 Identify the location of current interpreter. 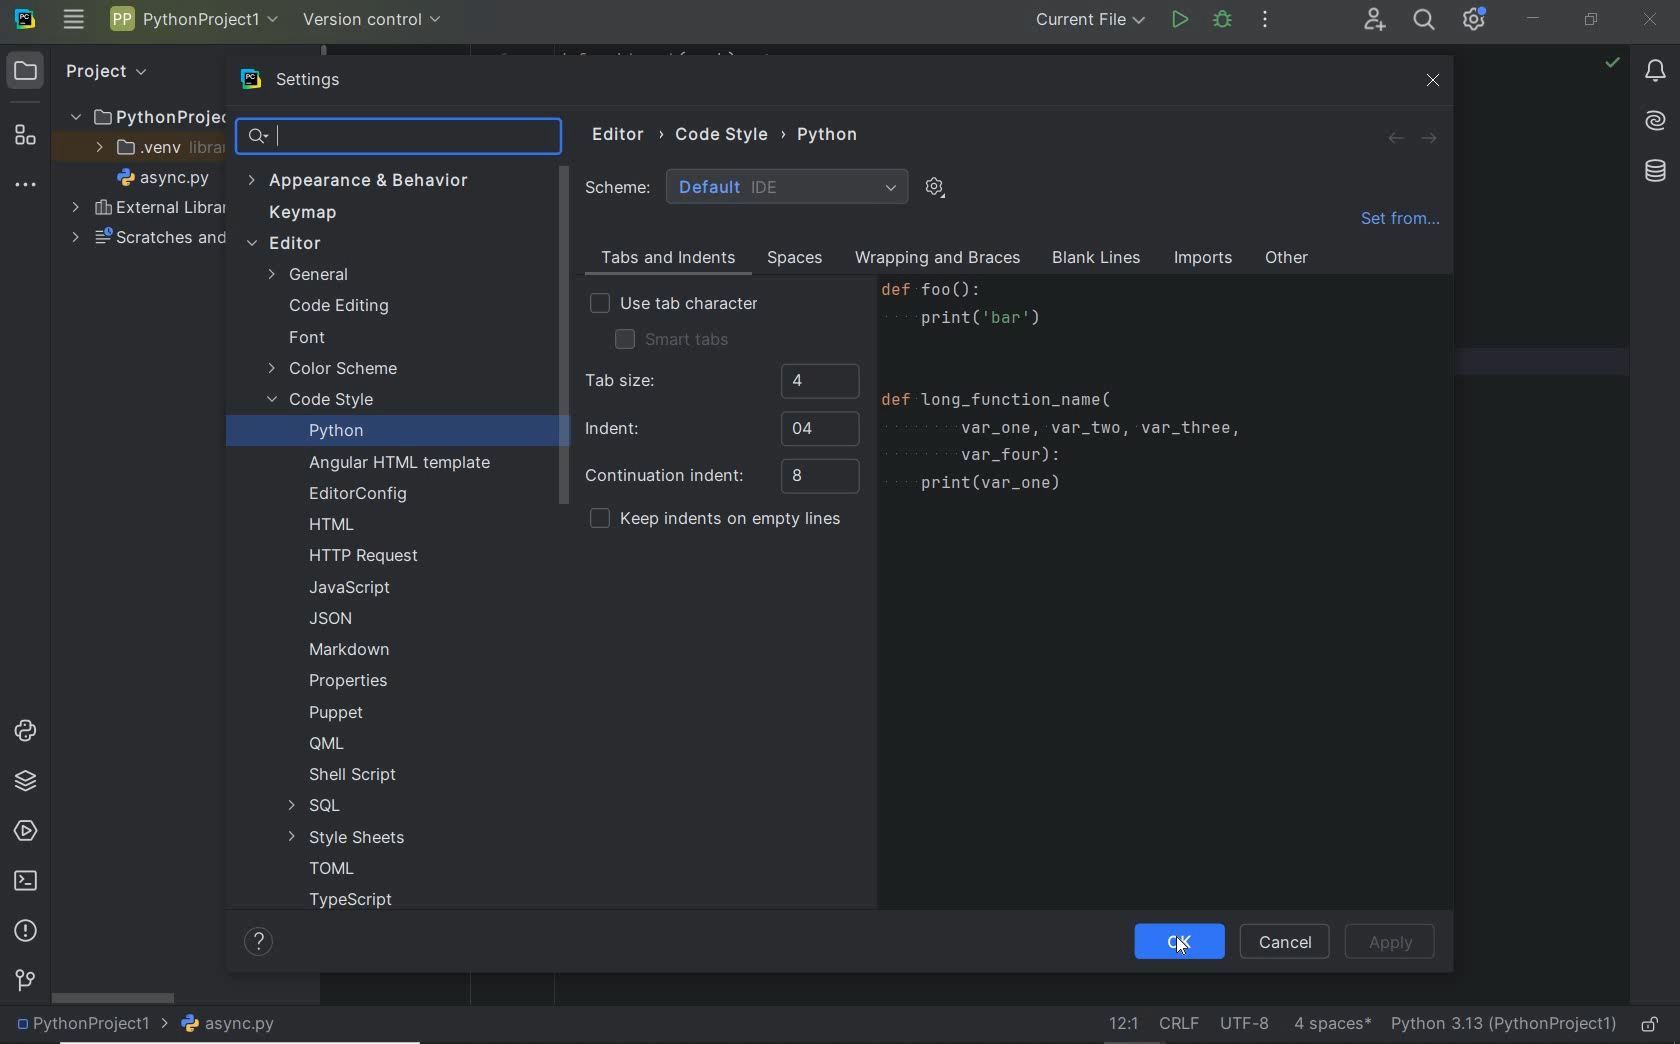
(1503, 1024).